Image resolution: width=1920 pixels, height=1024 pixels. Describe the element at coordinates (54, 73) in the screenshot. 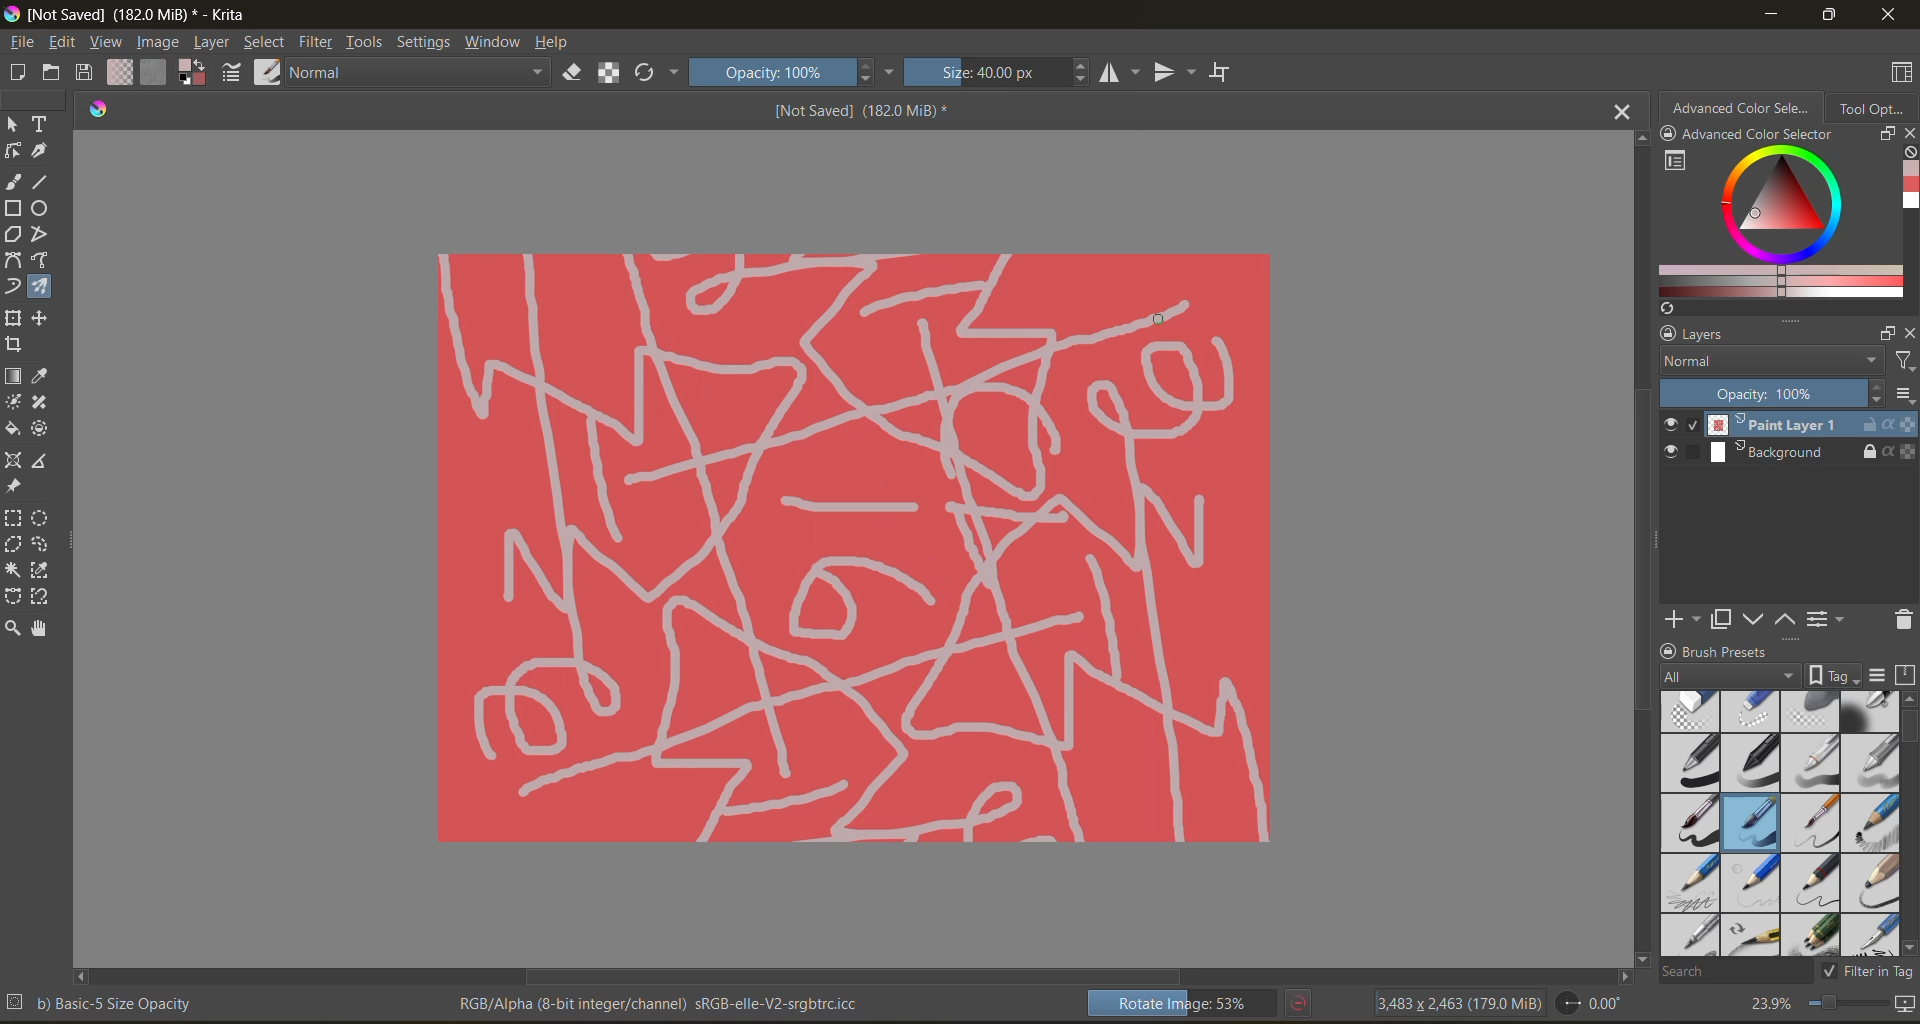

I see `open` at that location.